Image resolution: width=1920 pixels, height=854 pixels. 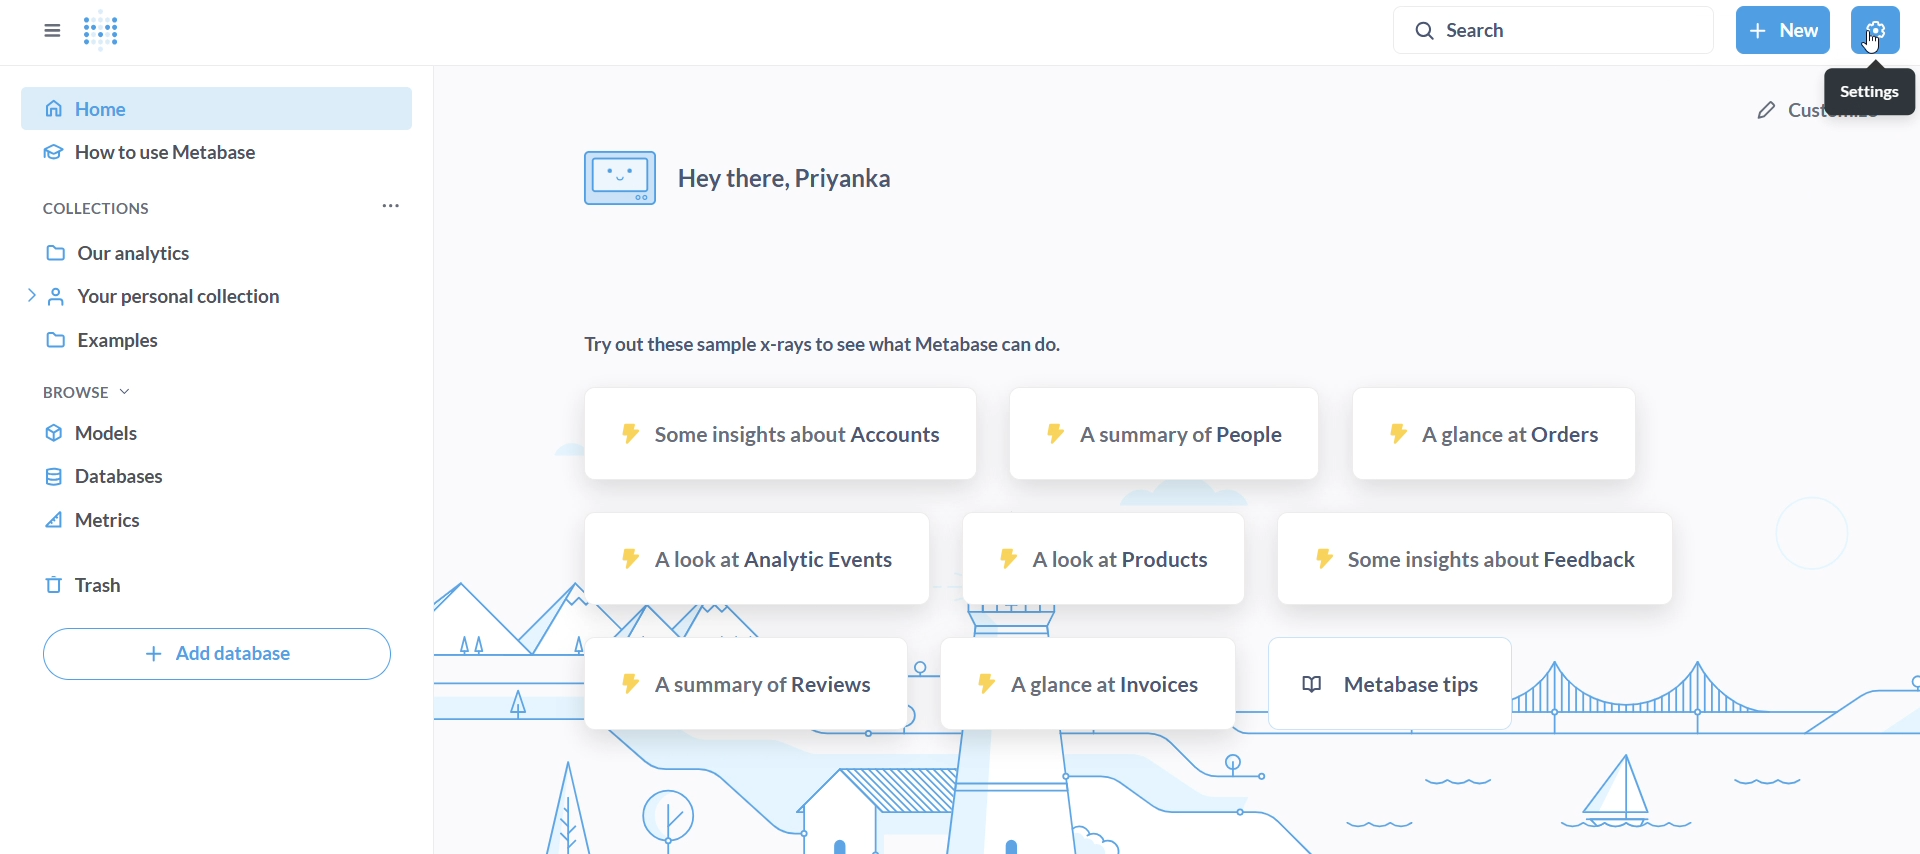 What do you see at coordinates (222, 588) in the screenshot?
I see `trash` at bounding box center [222, 588].